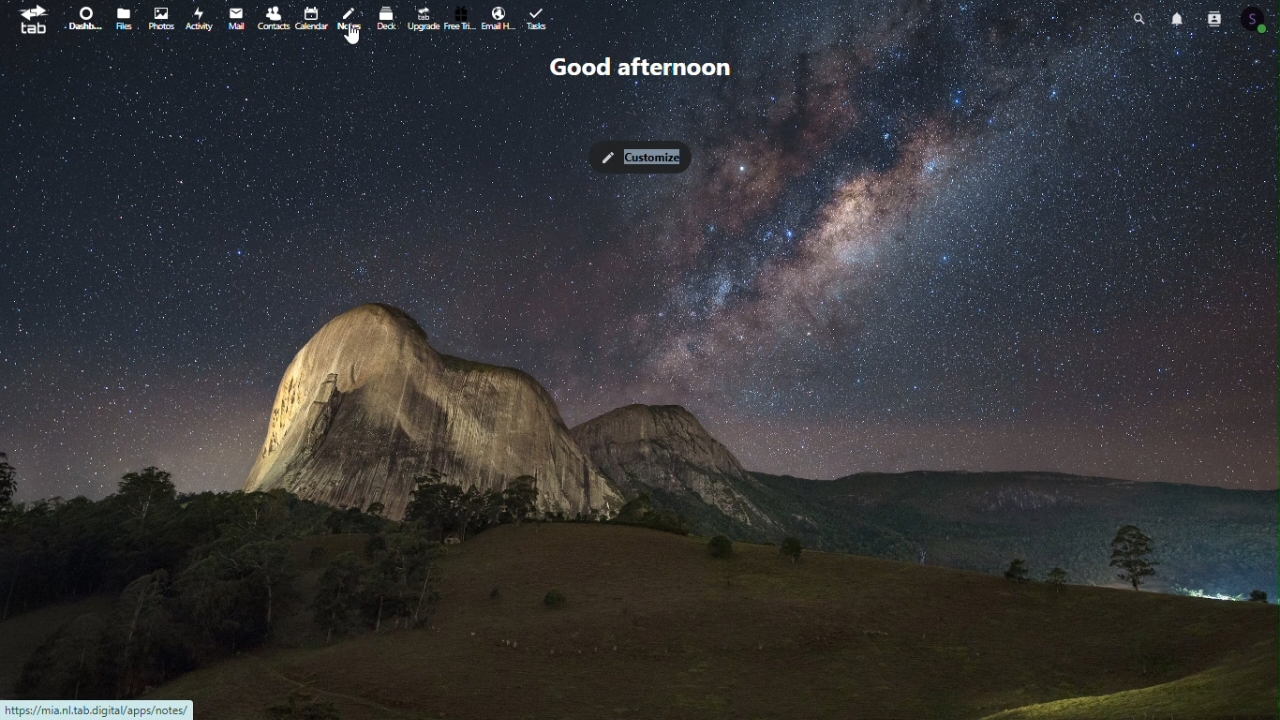 The image size is (1280, 720). Describe the element at coordinates (202, 18) in the screenshot. I see `Activity` at that location.